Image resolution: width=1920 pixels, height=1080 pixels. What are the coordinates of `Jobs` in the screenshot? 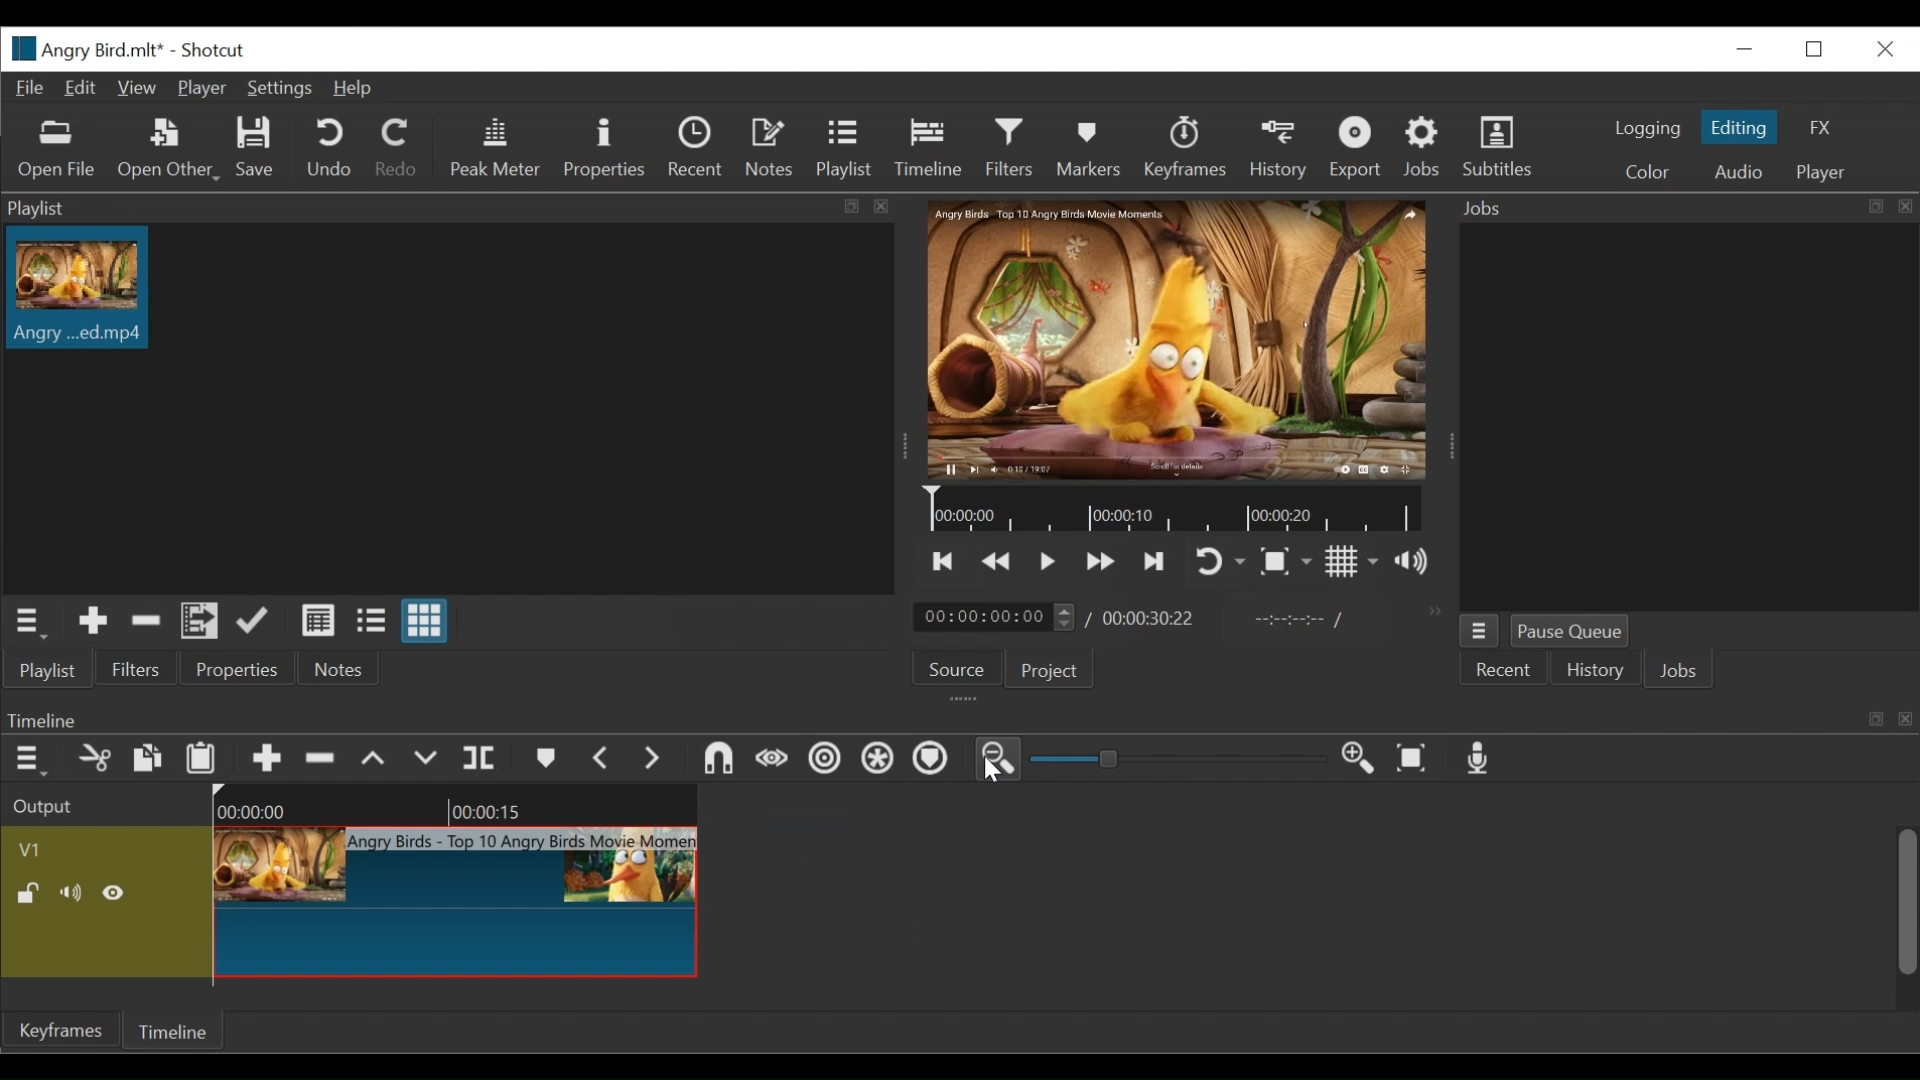 It's located at (1421, 145).